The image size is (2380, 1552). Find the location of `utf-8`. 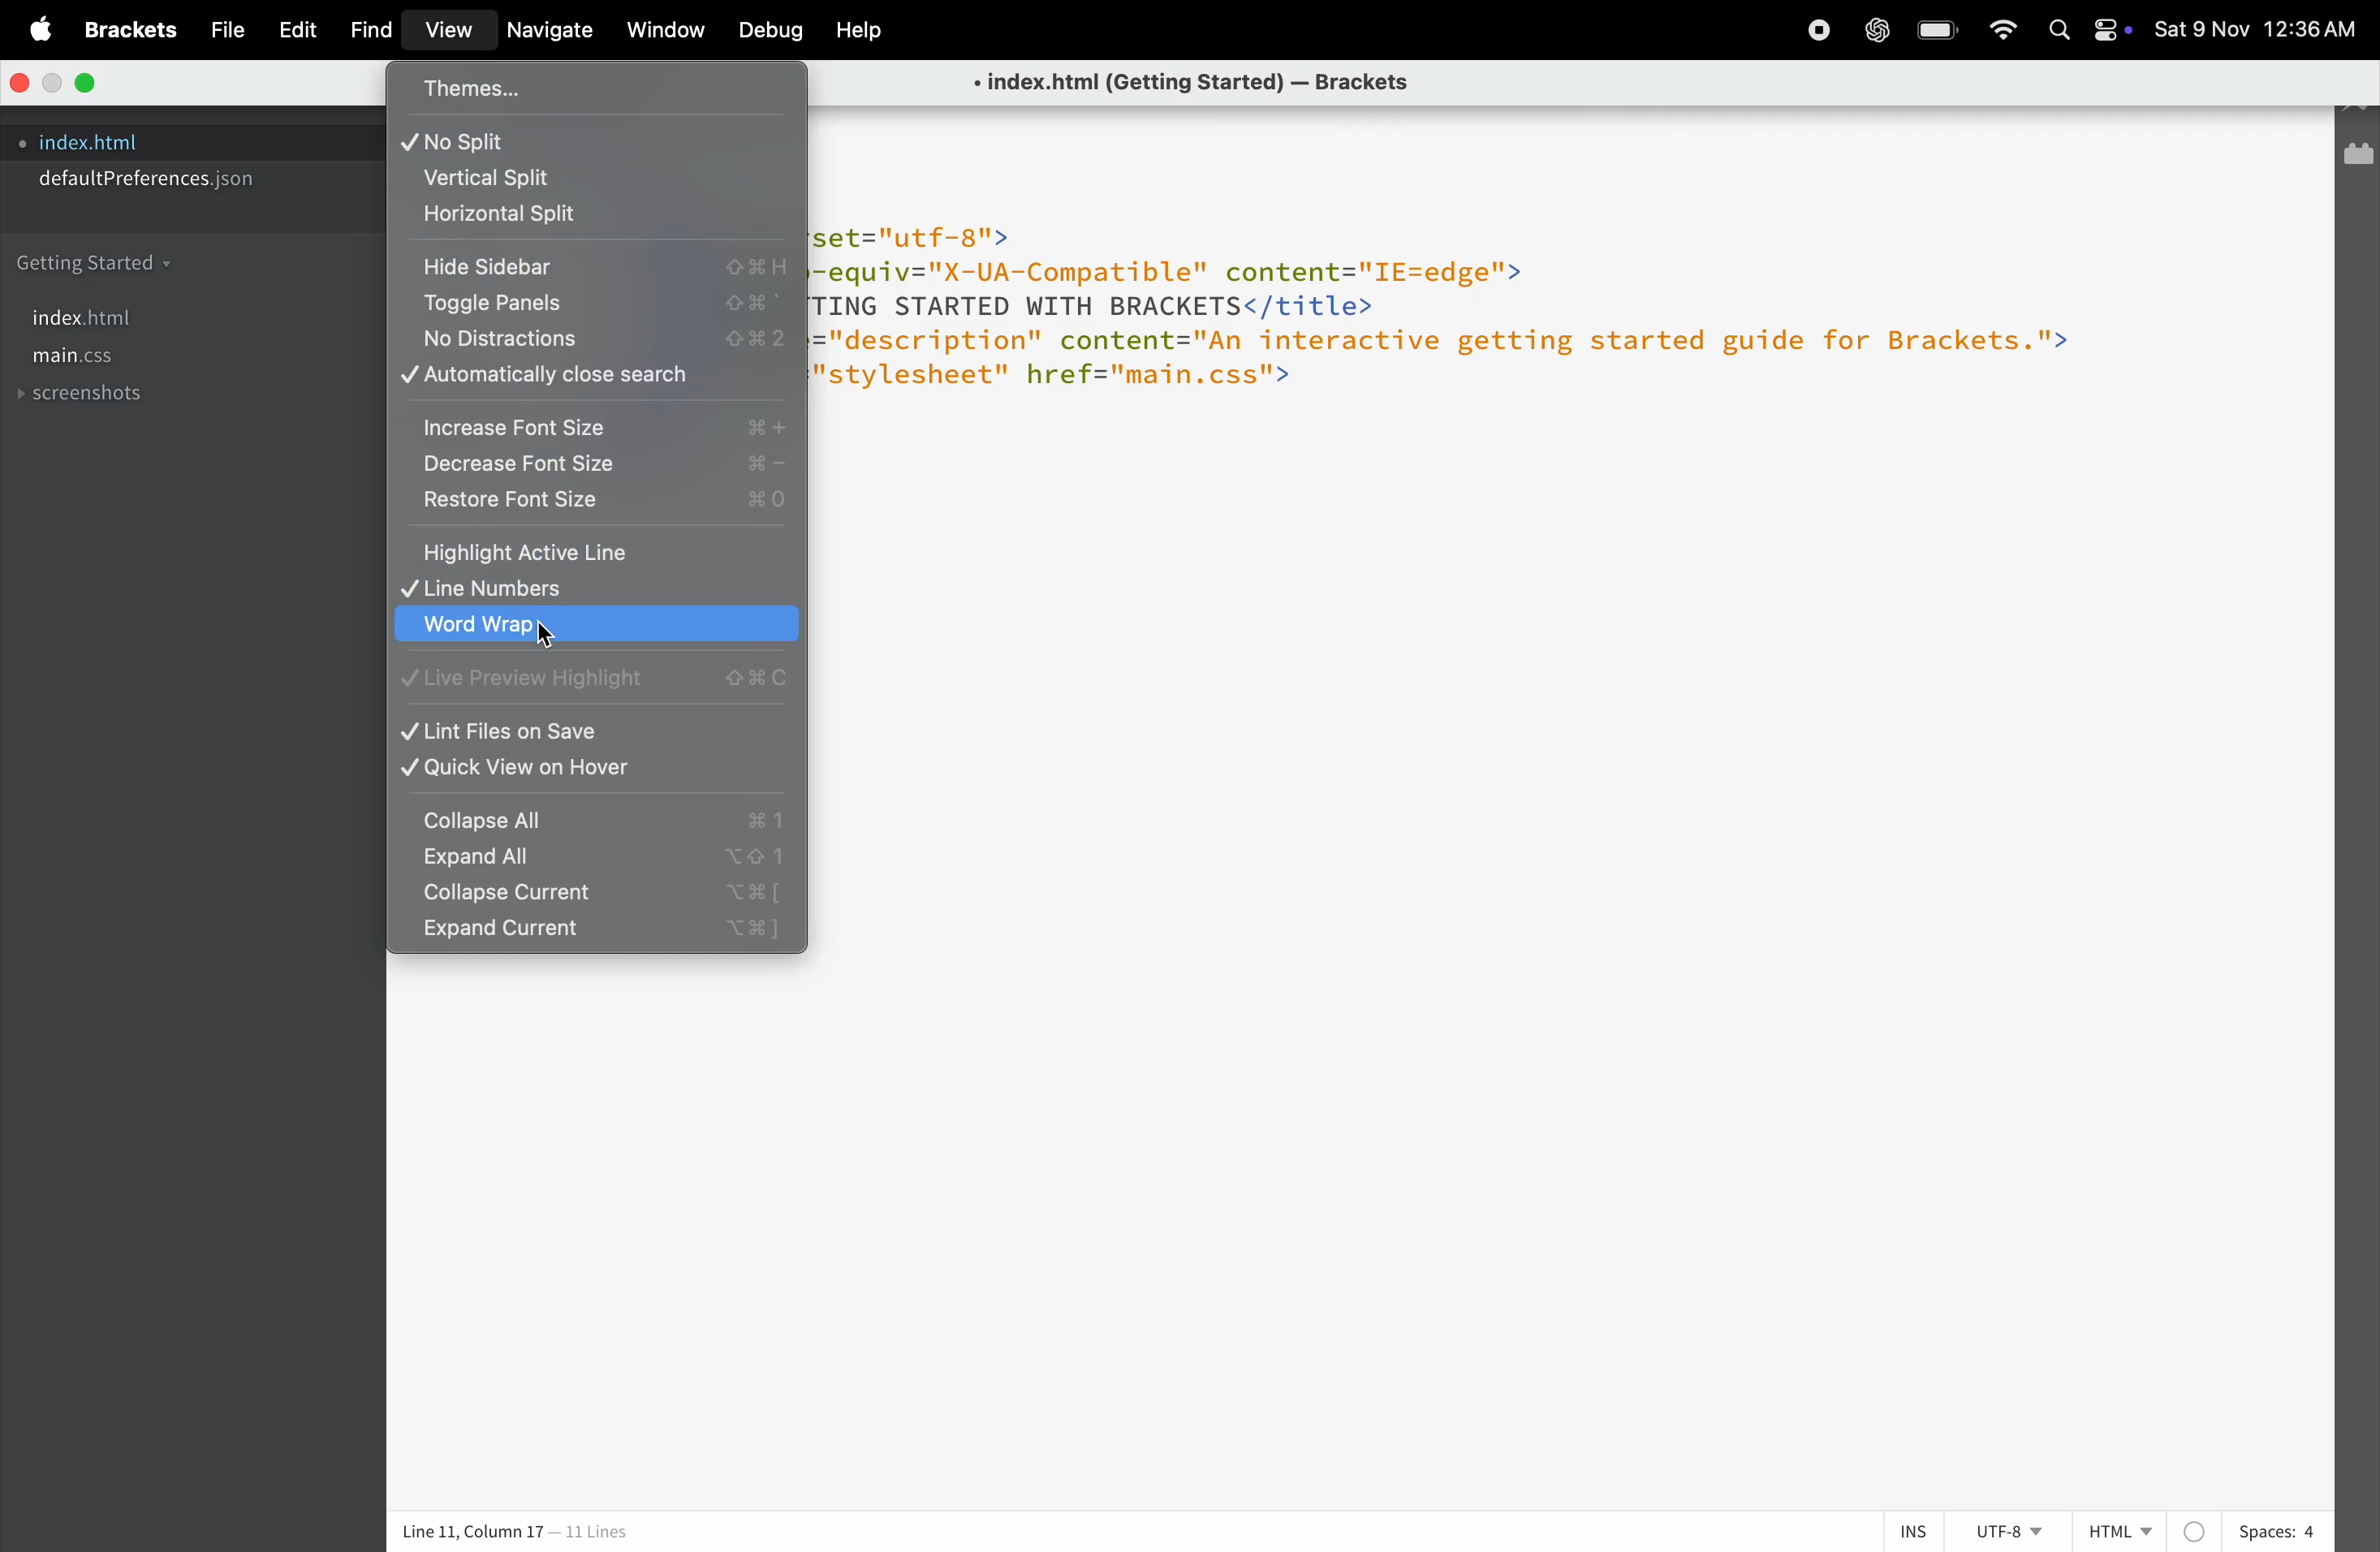

utf-8 is located at coordinates (2003, 1532).